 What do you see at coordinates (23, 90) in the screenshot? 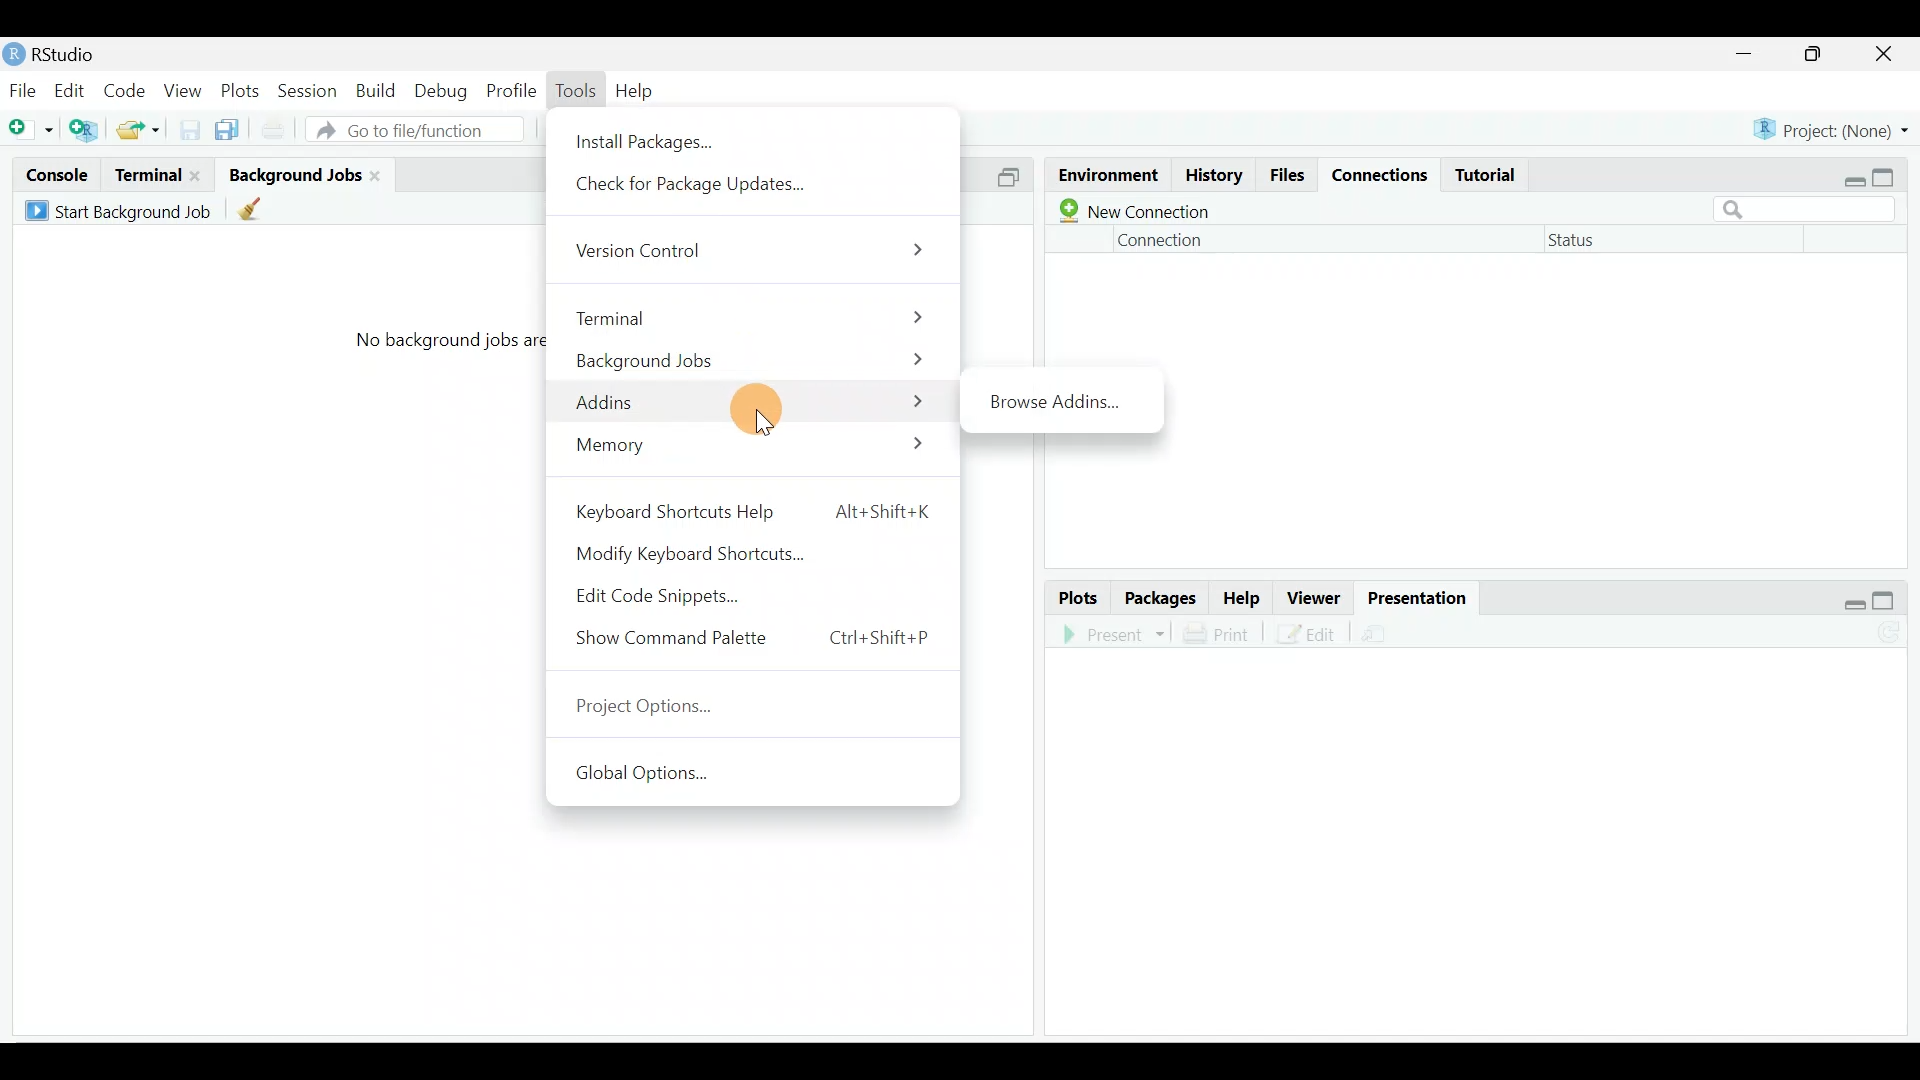
I see `File` at bounding box center [23, 90].